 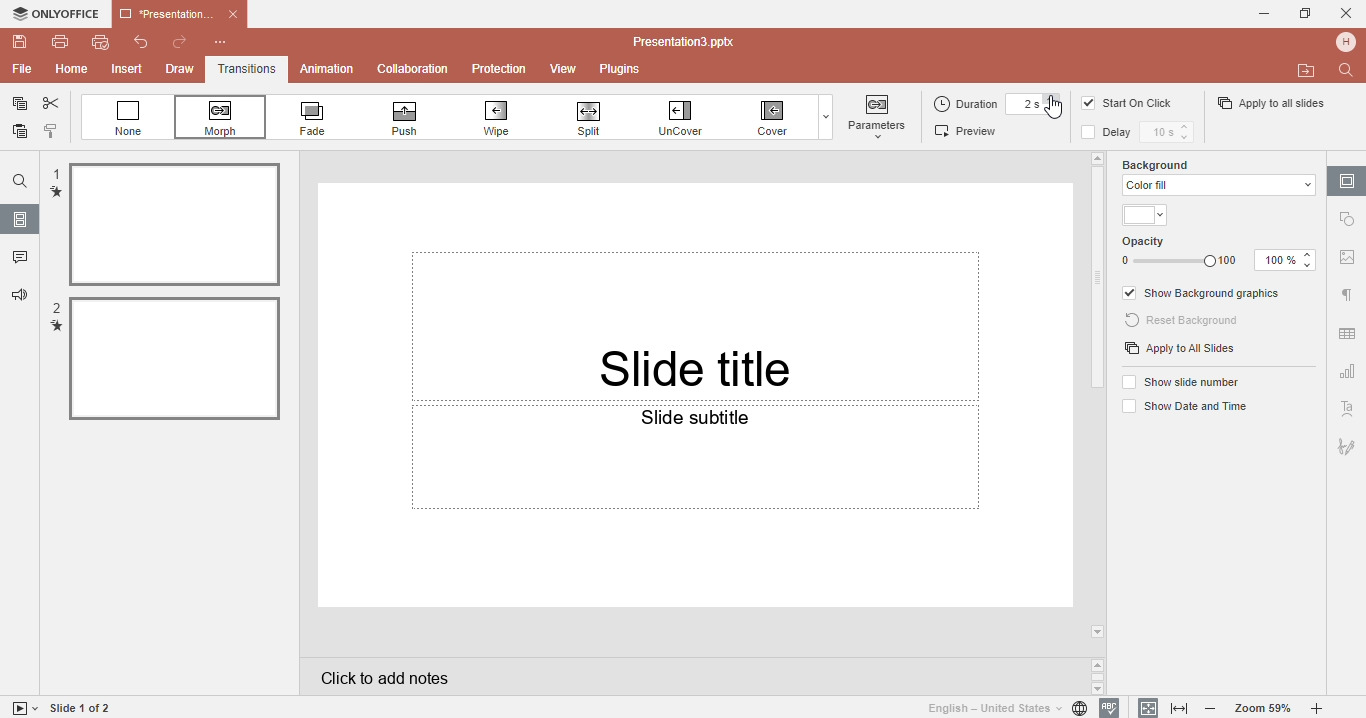 What do you see at coordinates (1138, 103) in the screenshot?
I see `Start on click` at bounding box center [1138, 103].